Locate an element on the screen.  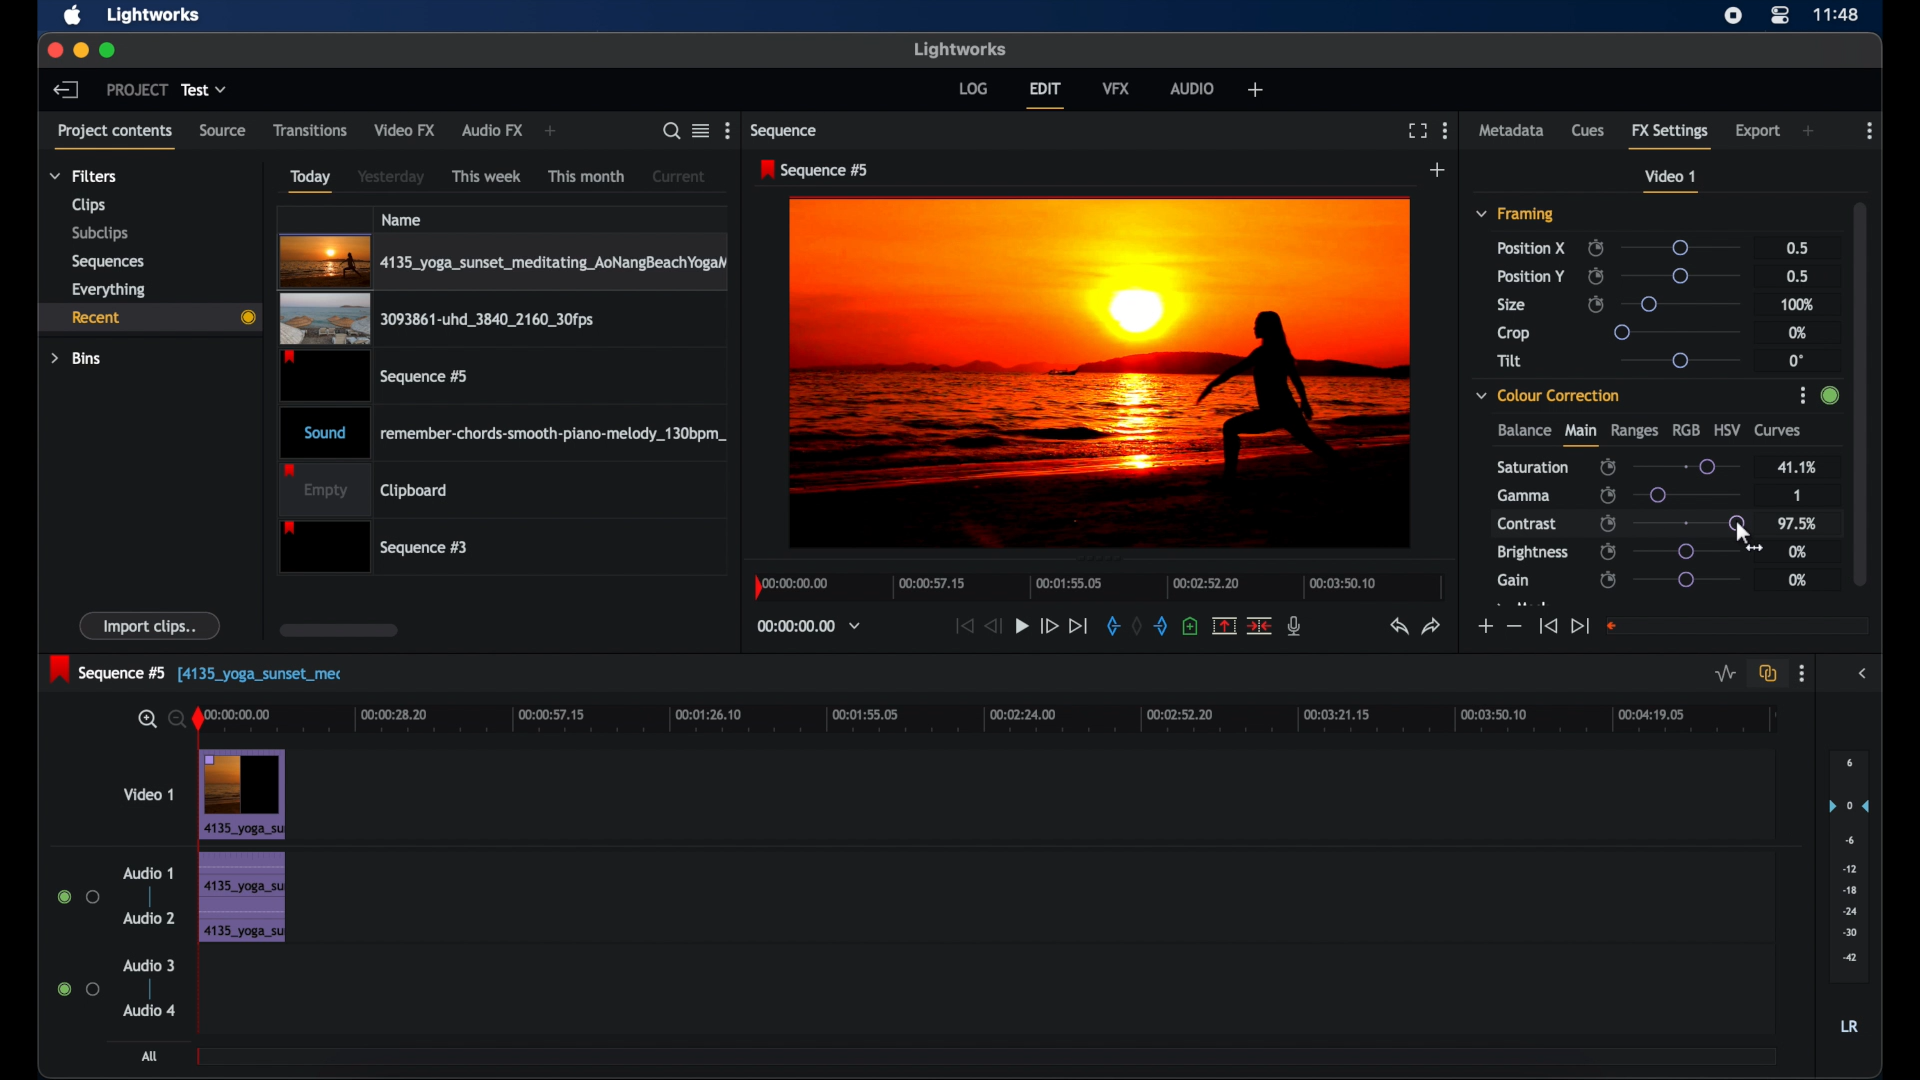
empty field is located at coordinates (1738, 625).